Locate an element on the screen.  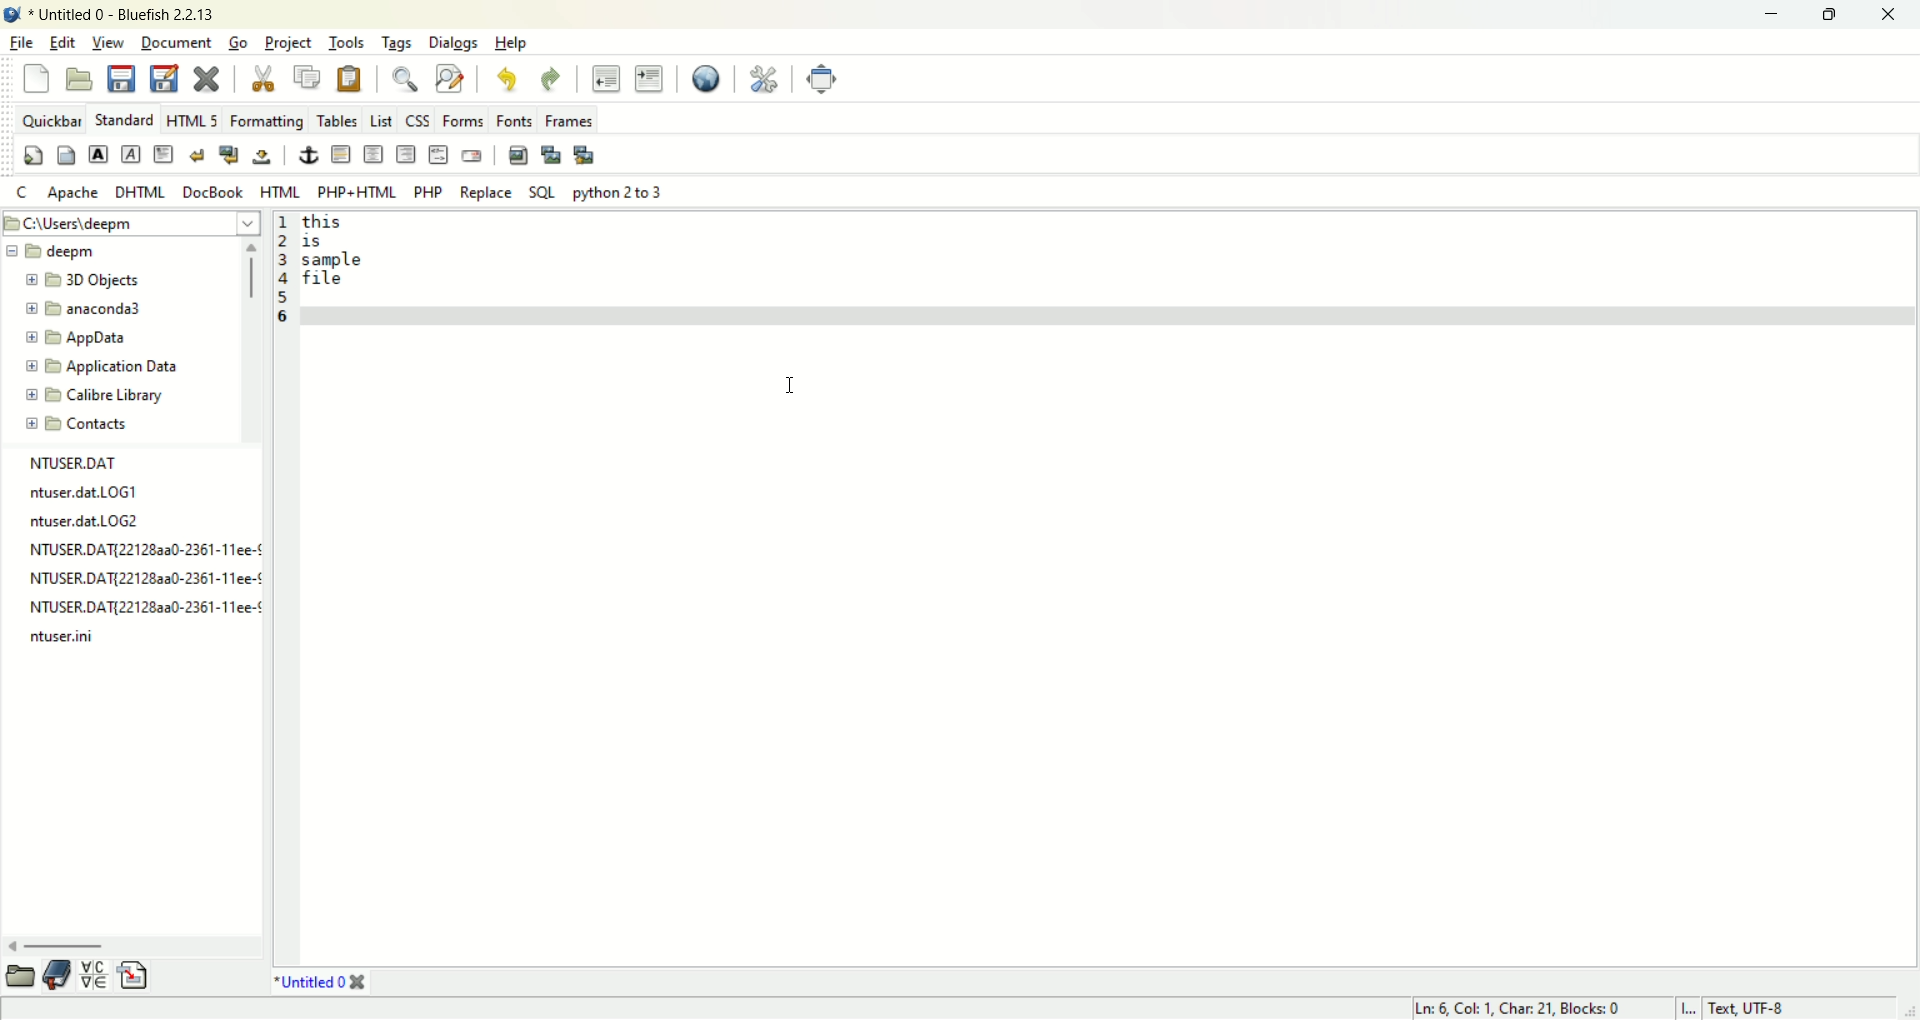
PHP+HTML is located at coordinates (354, 192).